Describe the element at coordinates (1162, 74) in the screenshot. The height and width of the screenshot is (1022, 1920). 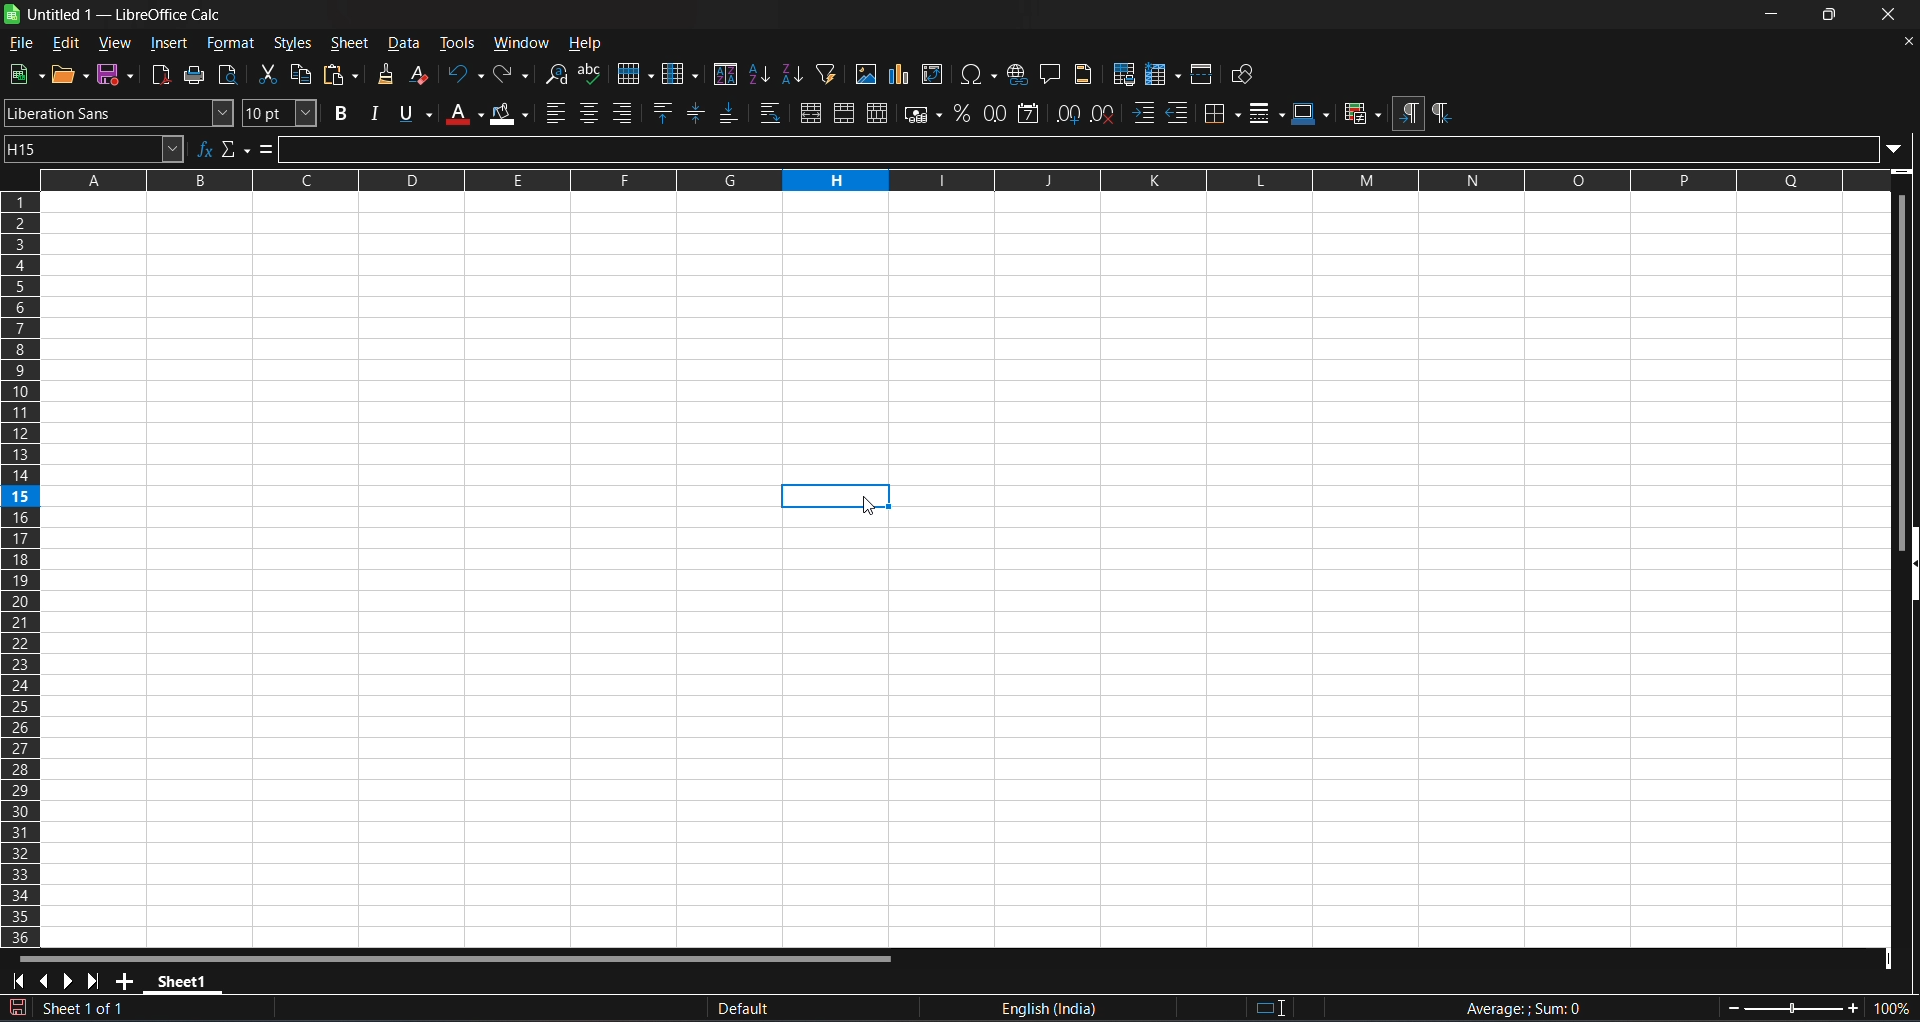
I see `freeze rows and columns` at that location.